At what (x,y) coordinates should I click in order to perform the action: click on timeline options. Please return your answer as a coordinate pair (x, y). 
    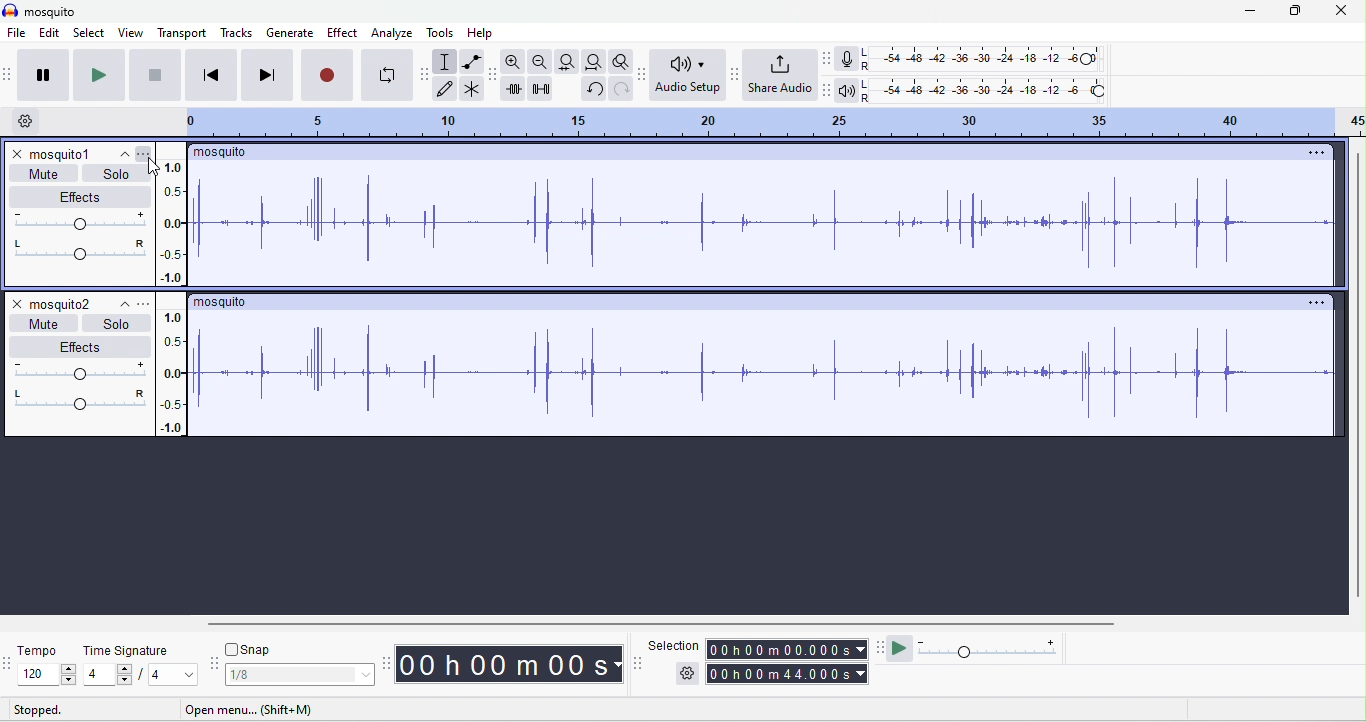
    Looking at the image, I should click on (22, 120).